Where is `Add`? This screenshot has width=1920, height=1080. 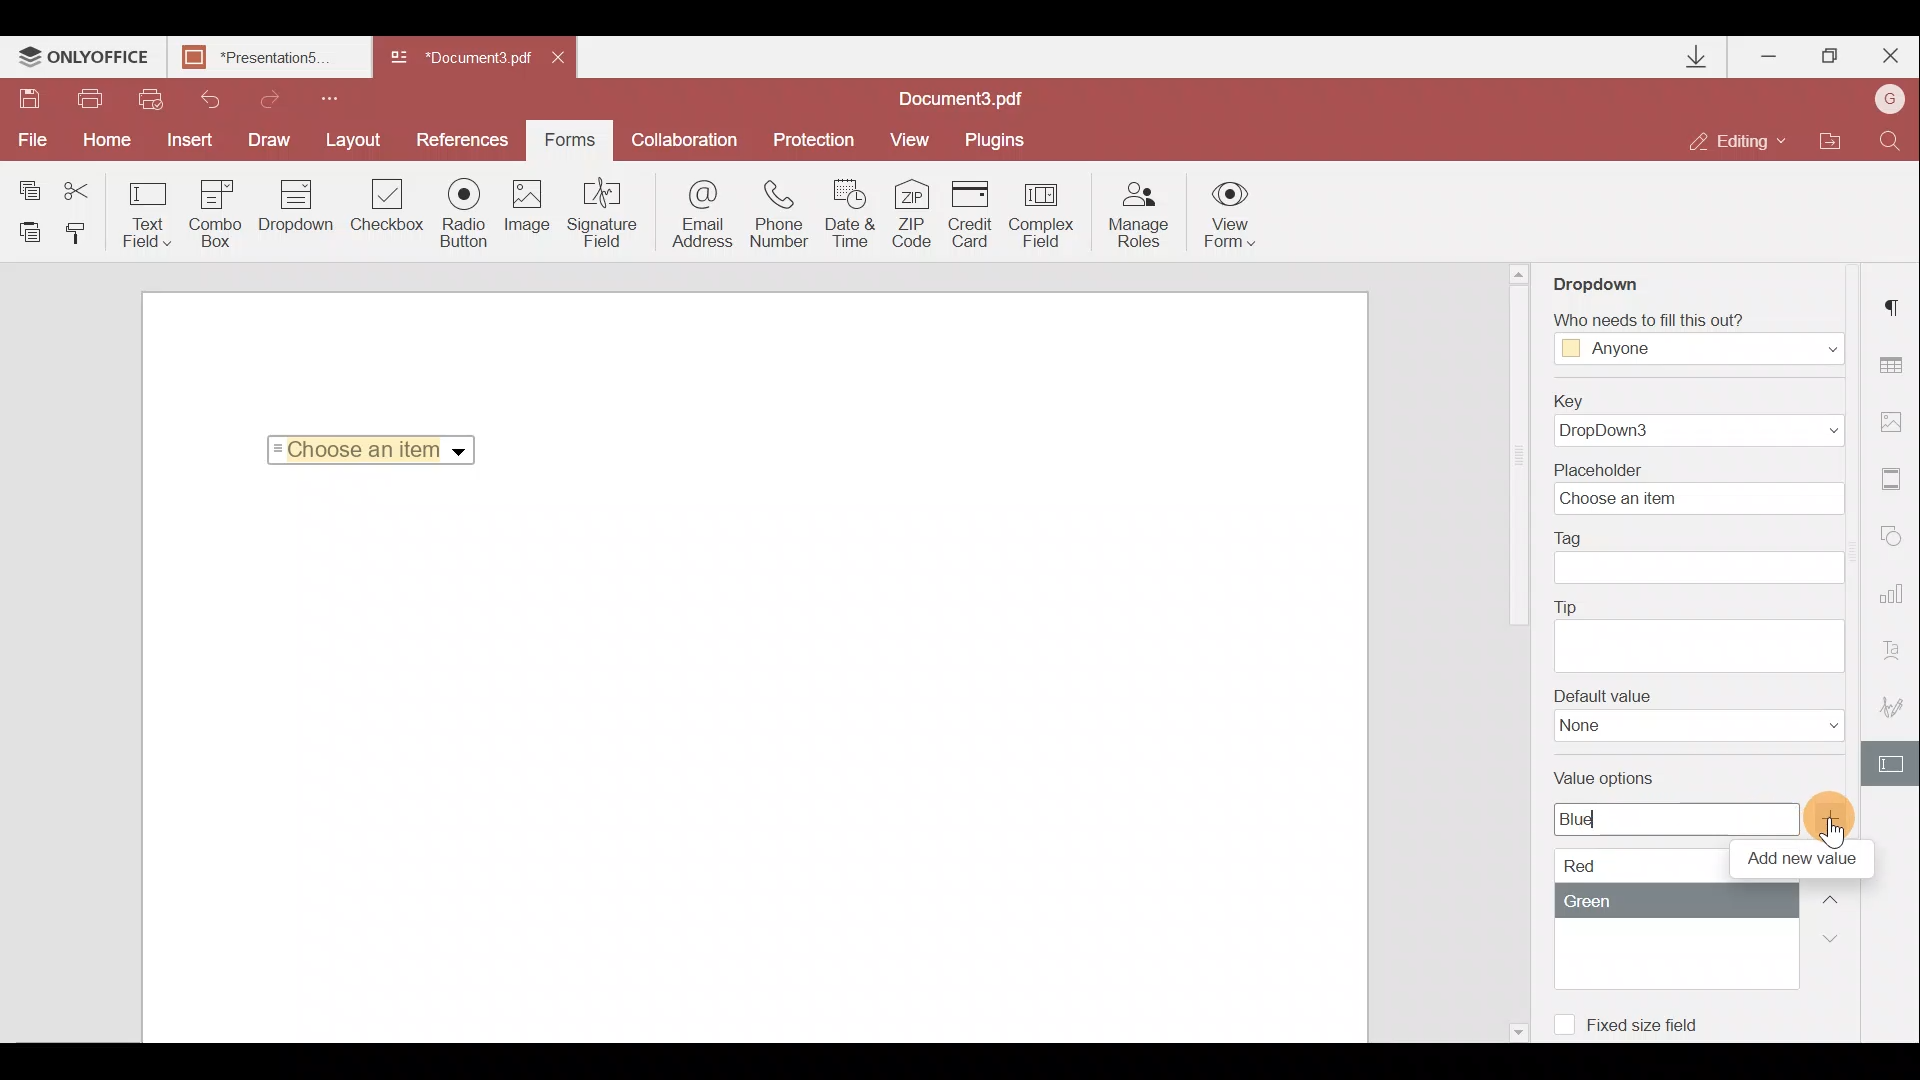
Add is located at coordinates (1829, 818).